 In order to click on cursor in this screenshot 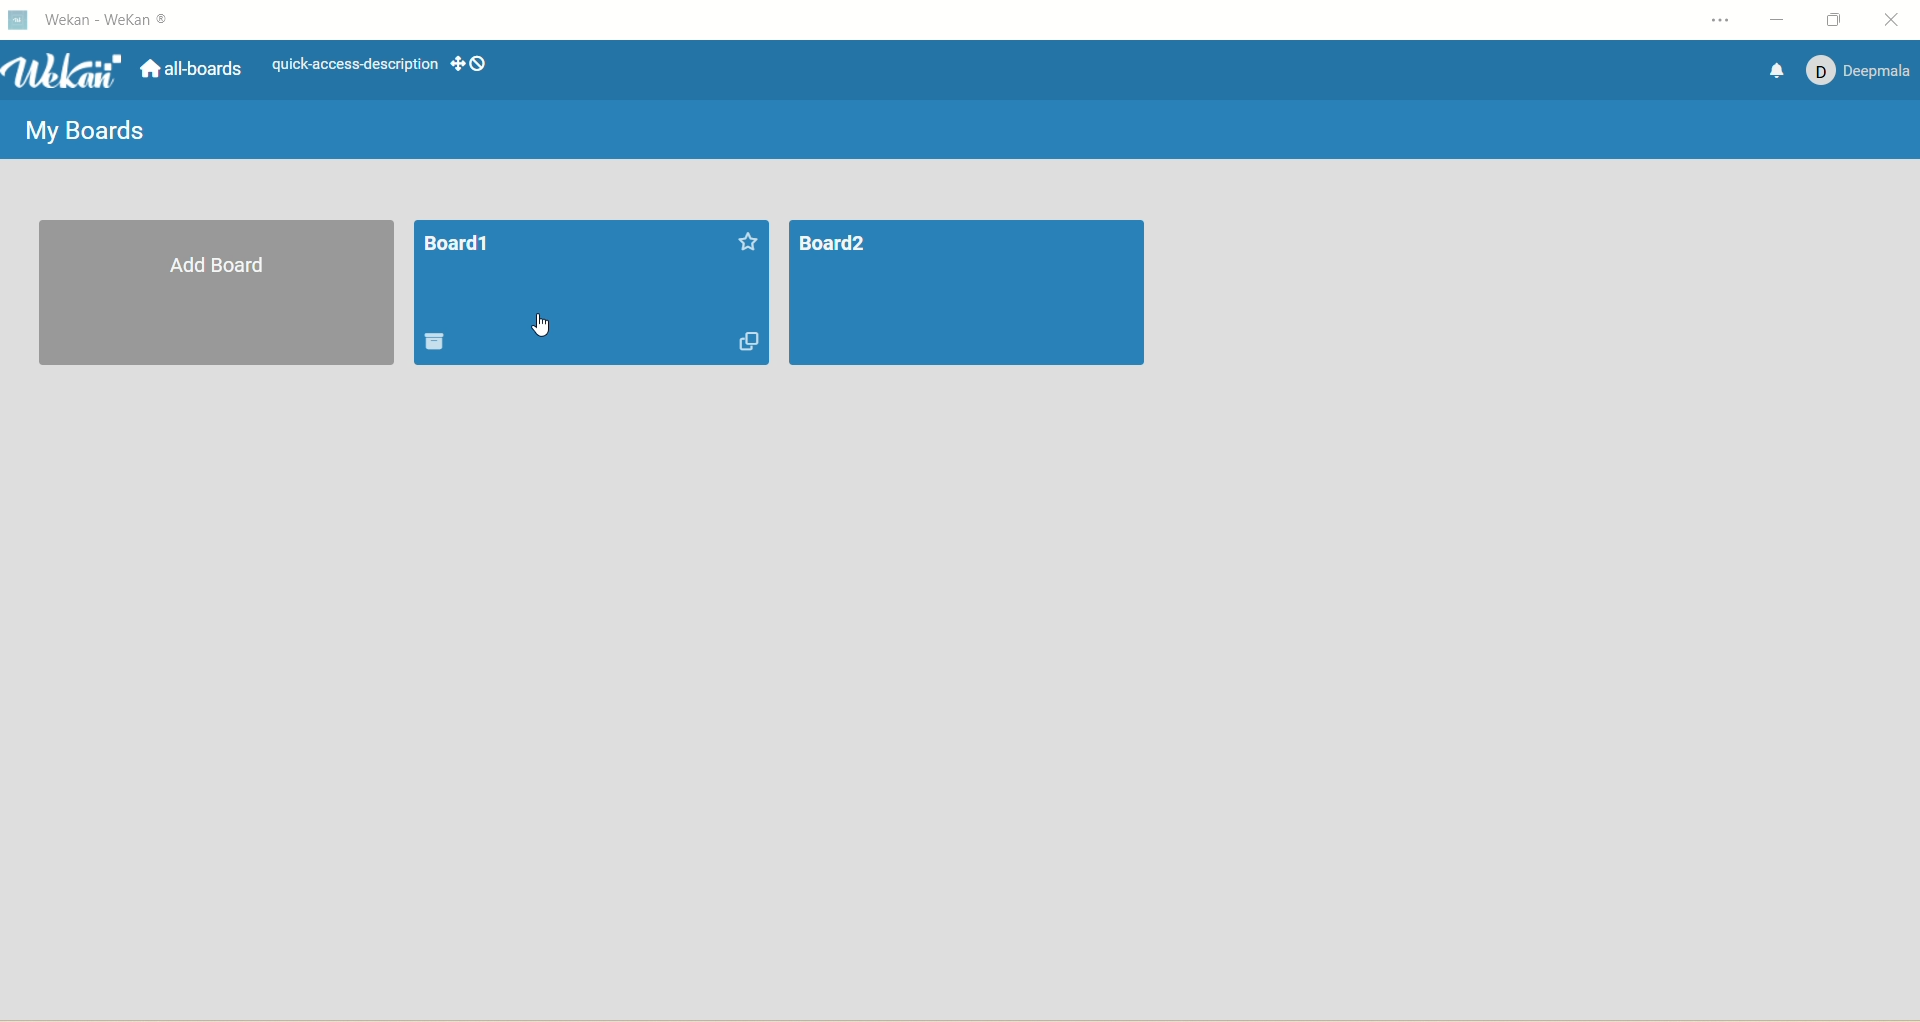, I will do `click(543, 325)`.